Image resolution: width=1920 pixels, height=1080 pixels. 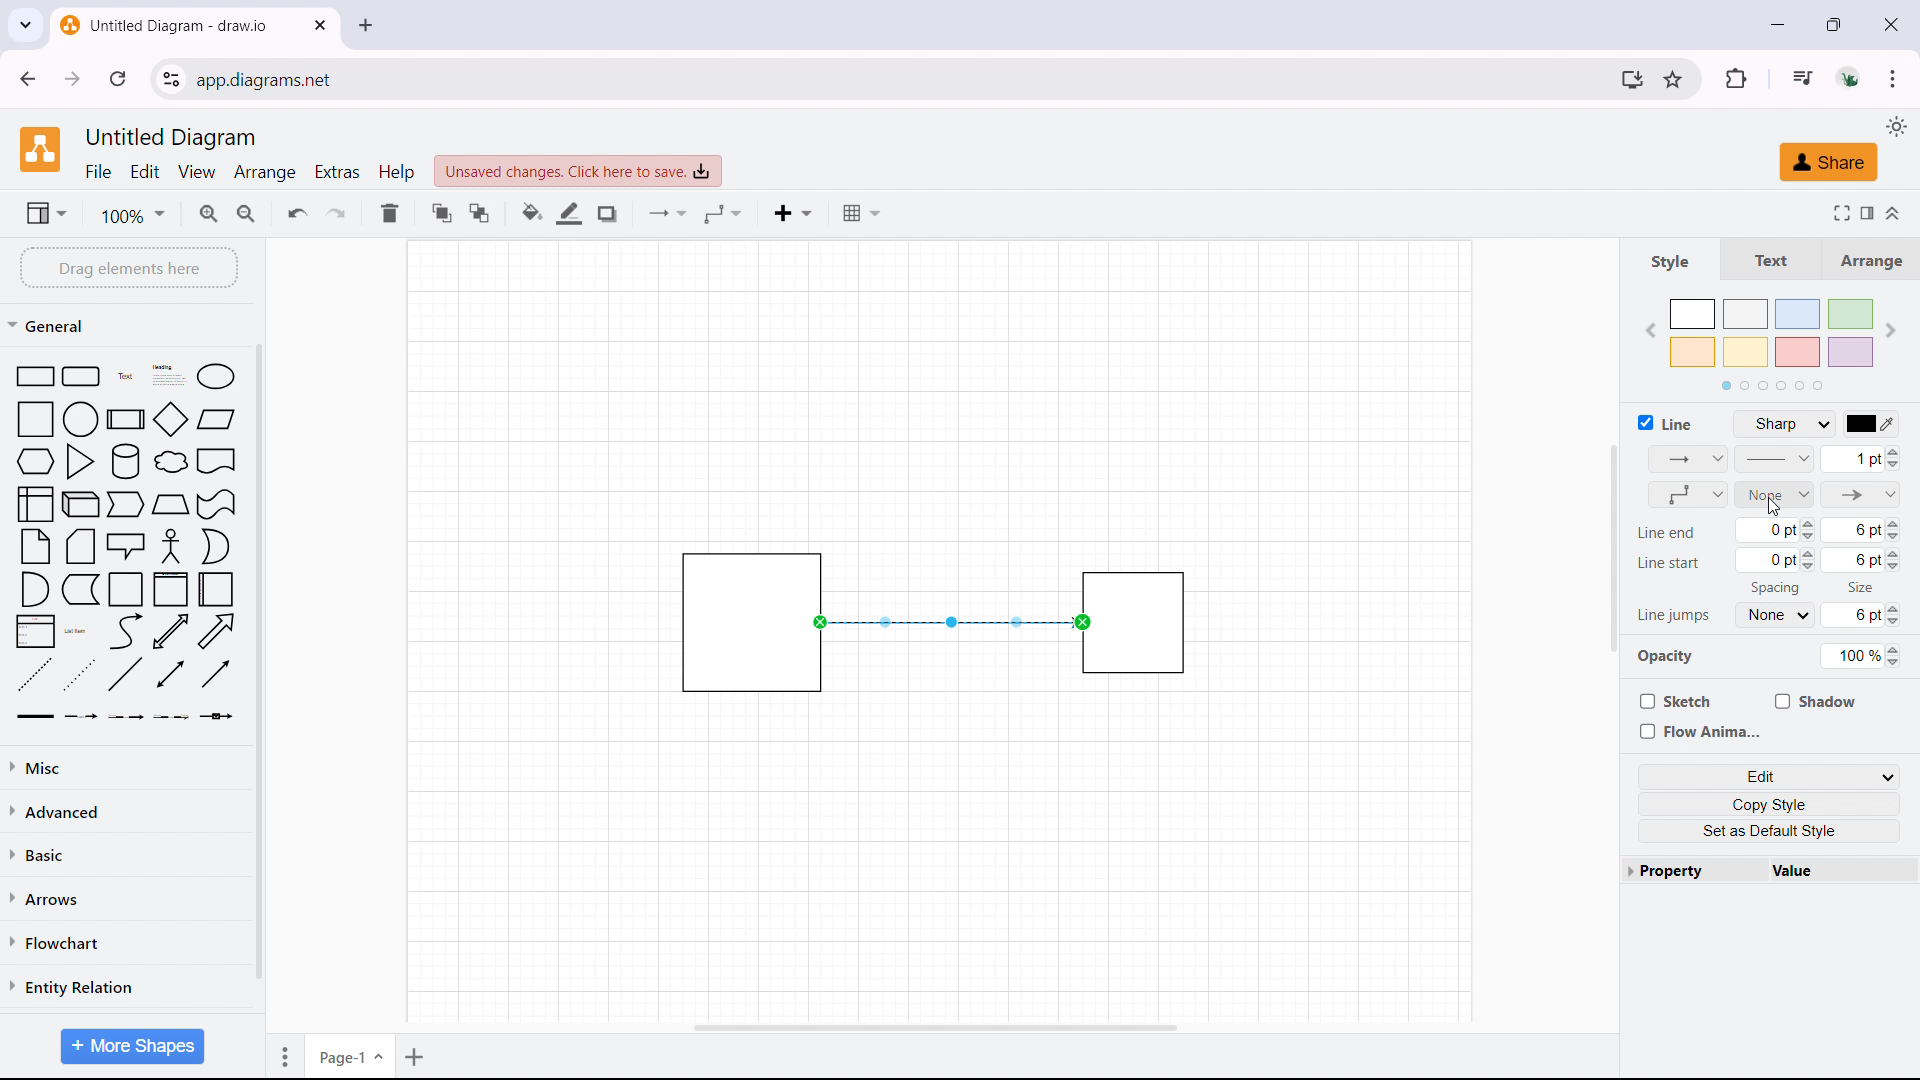 I want to click on line, so click(x=1665, y=422).